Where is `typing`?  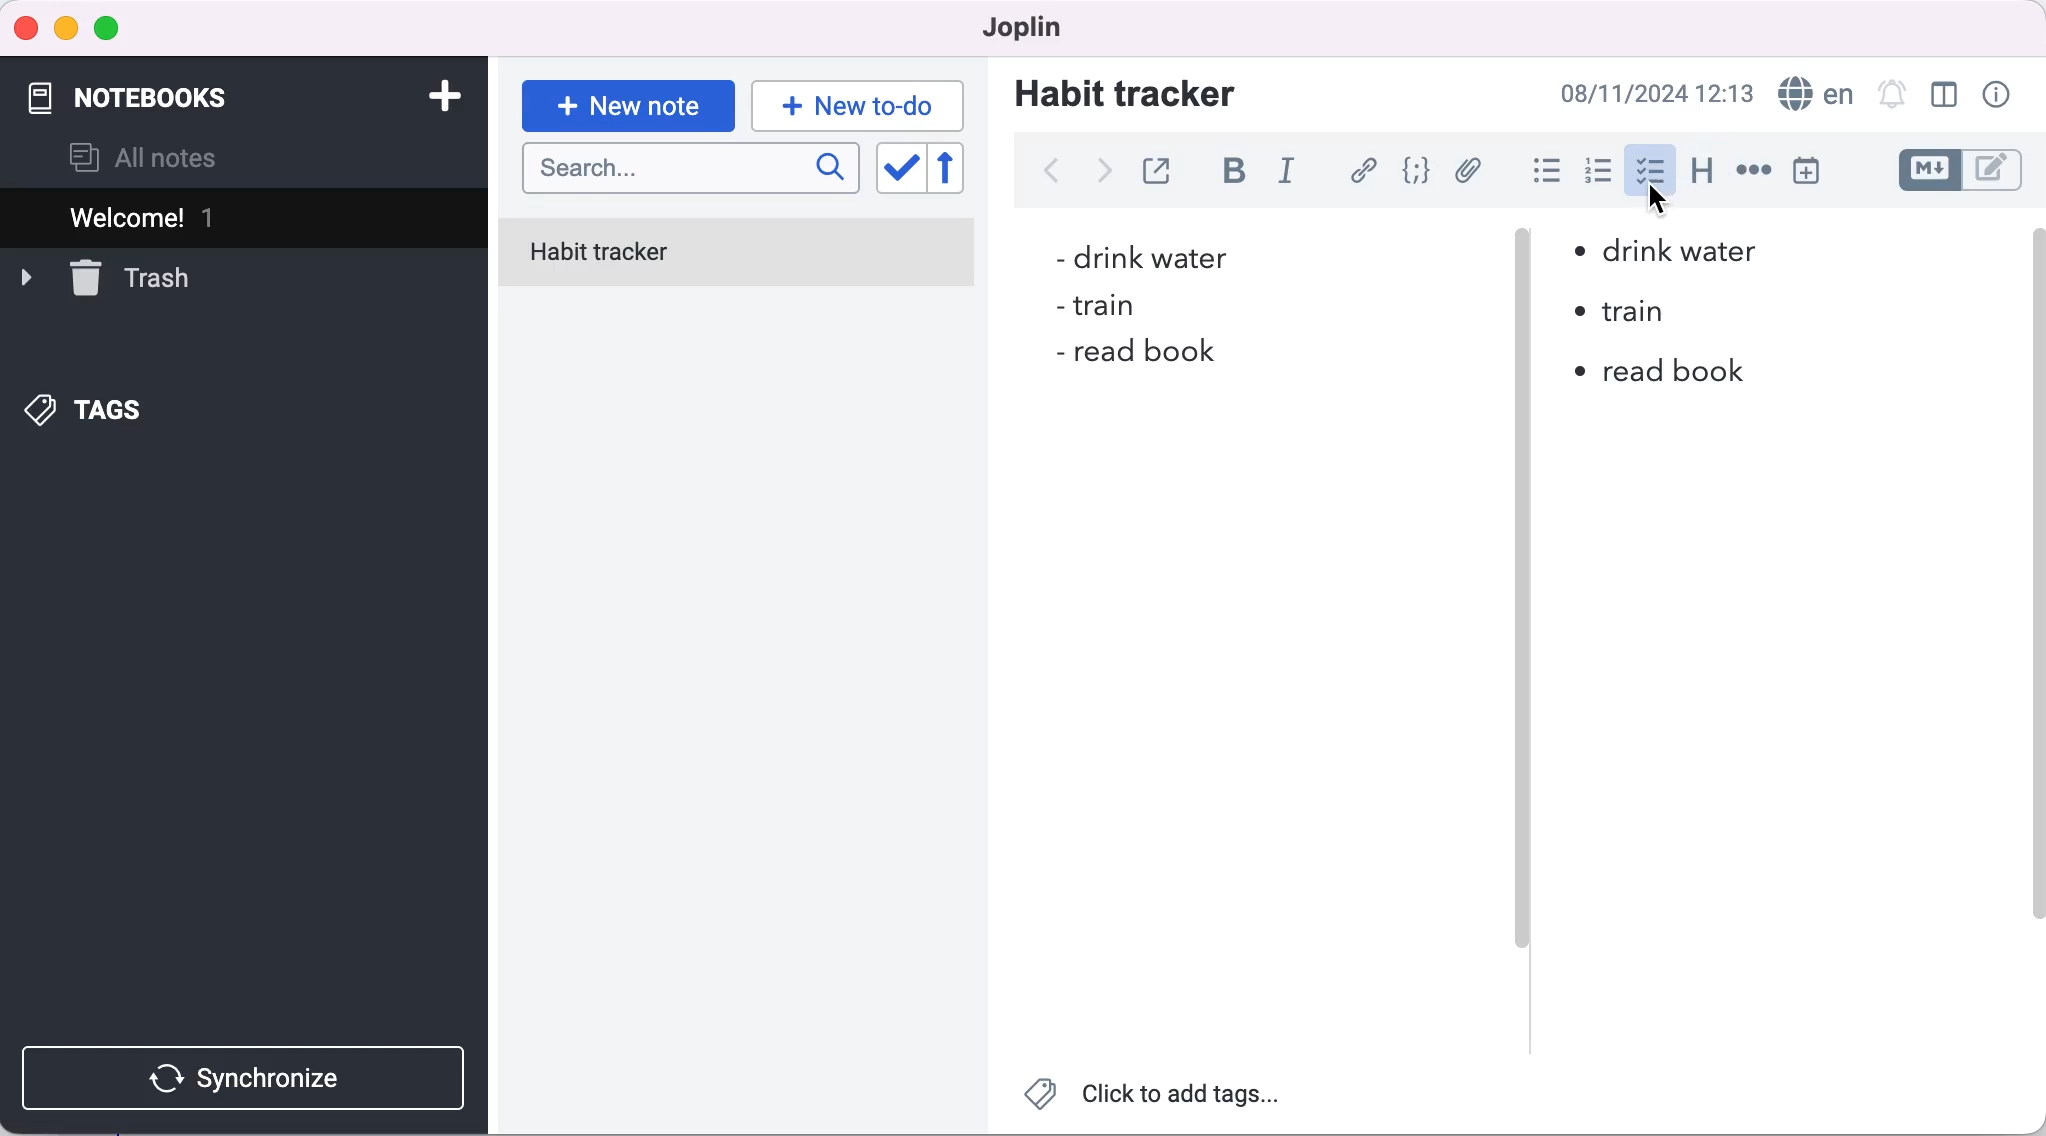
typing is located at coordinates (858, 105).